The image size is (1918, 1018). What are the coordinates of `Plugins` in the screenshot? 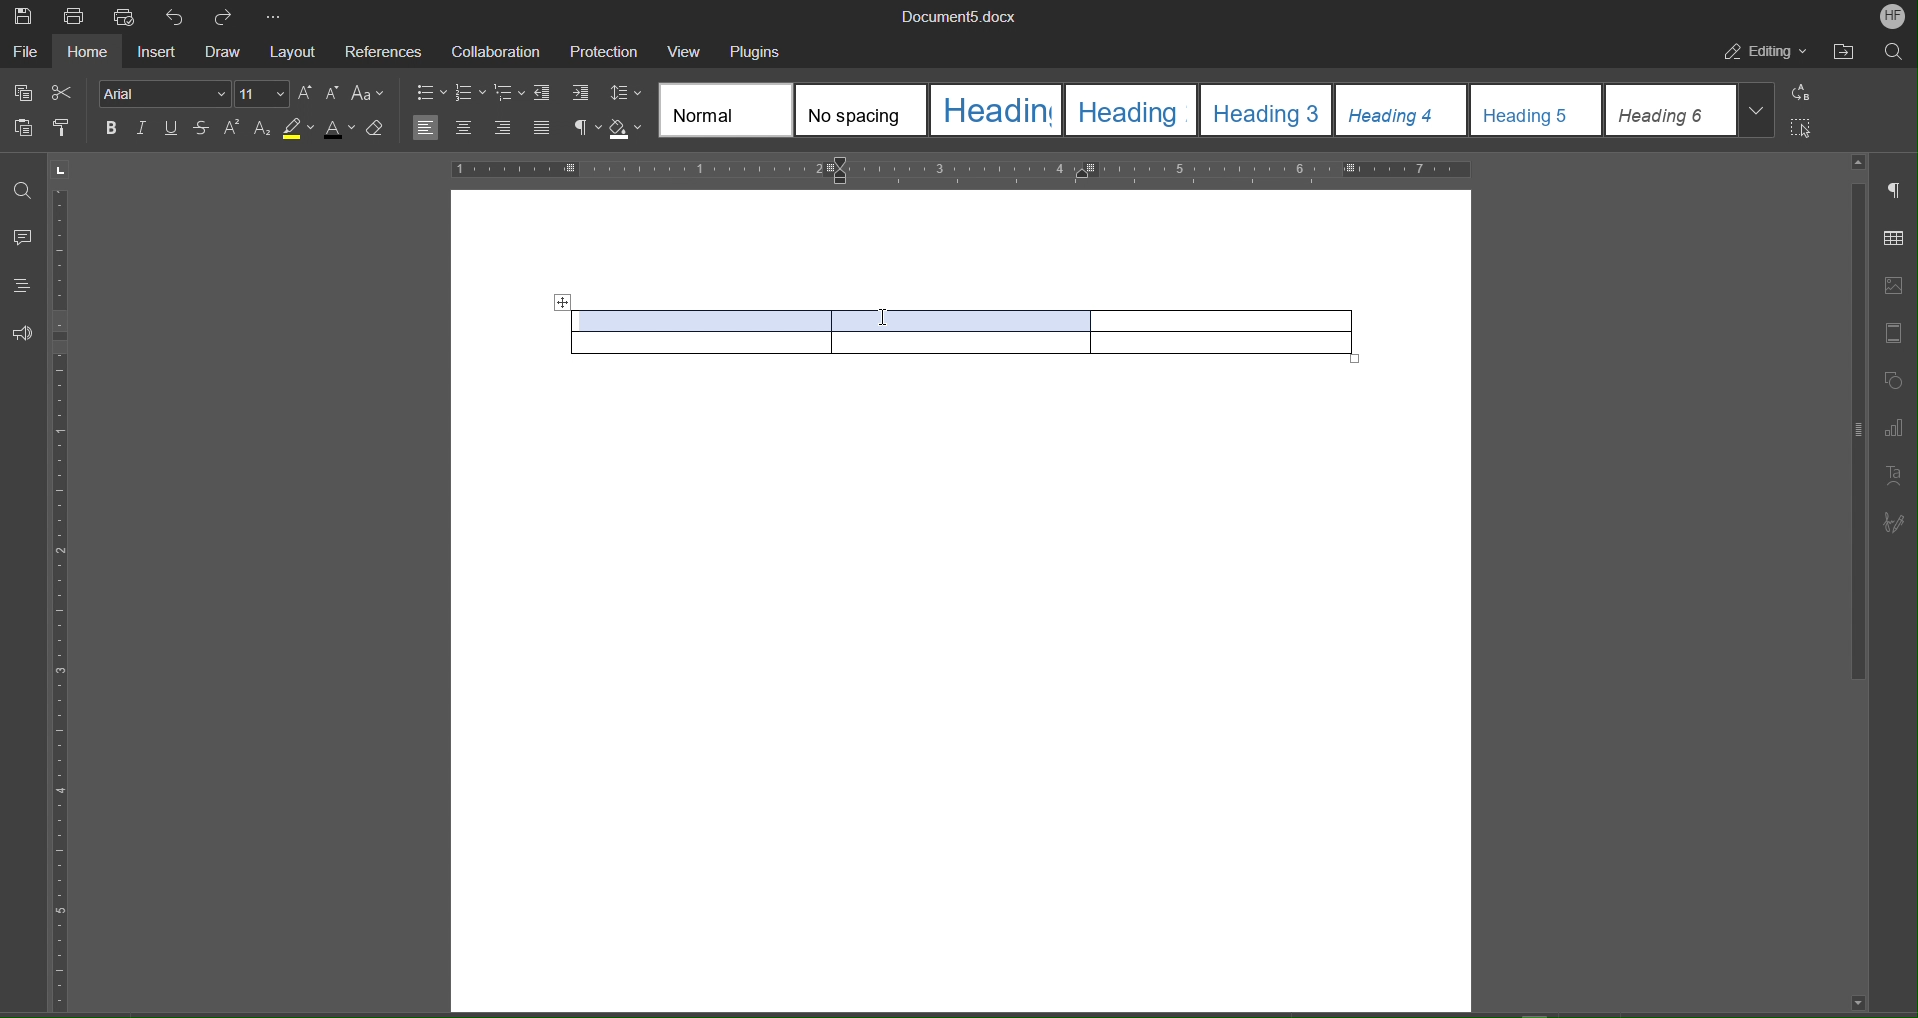 It's located at (759, 52).